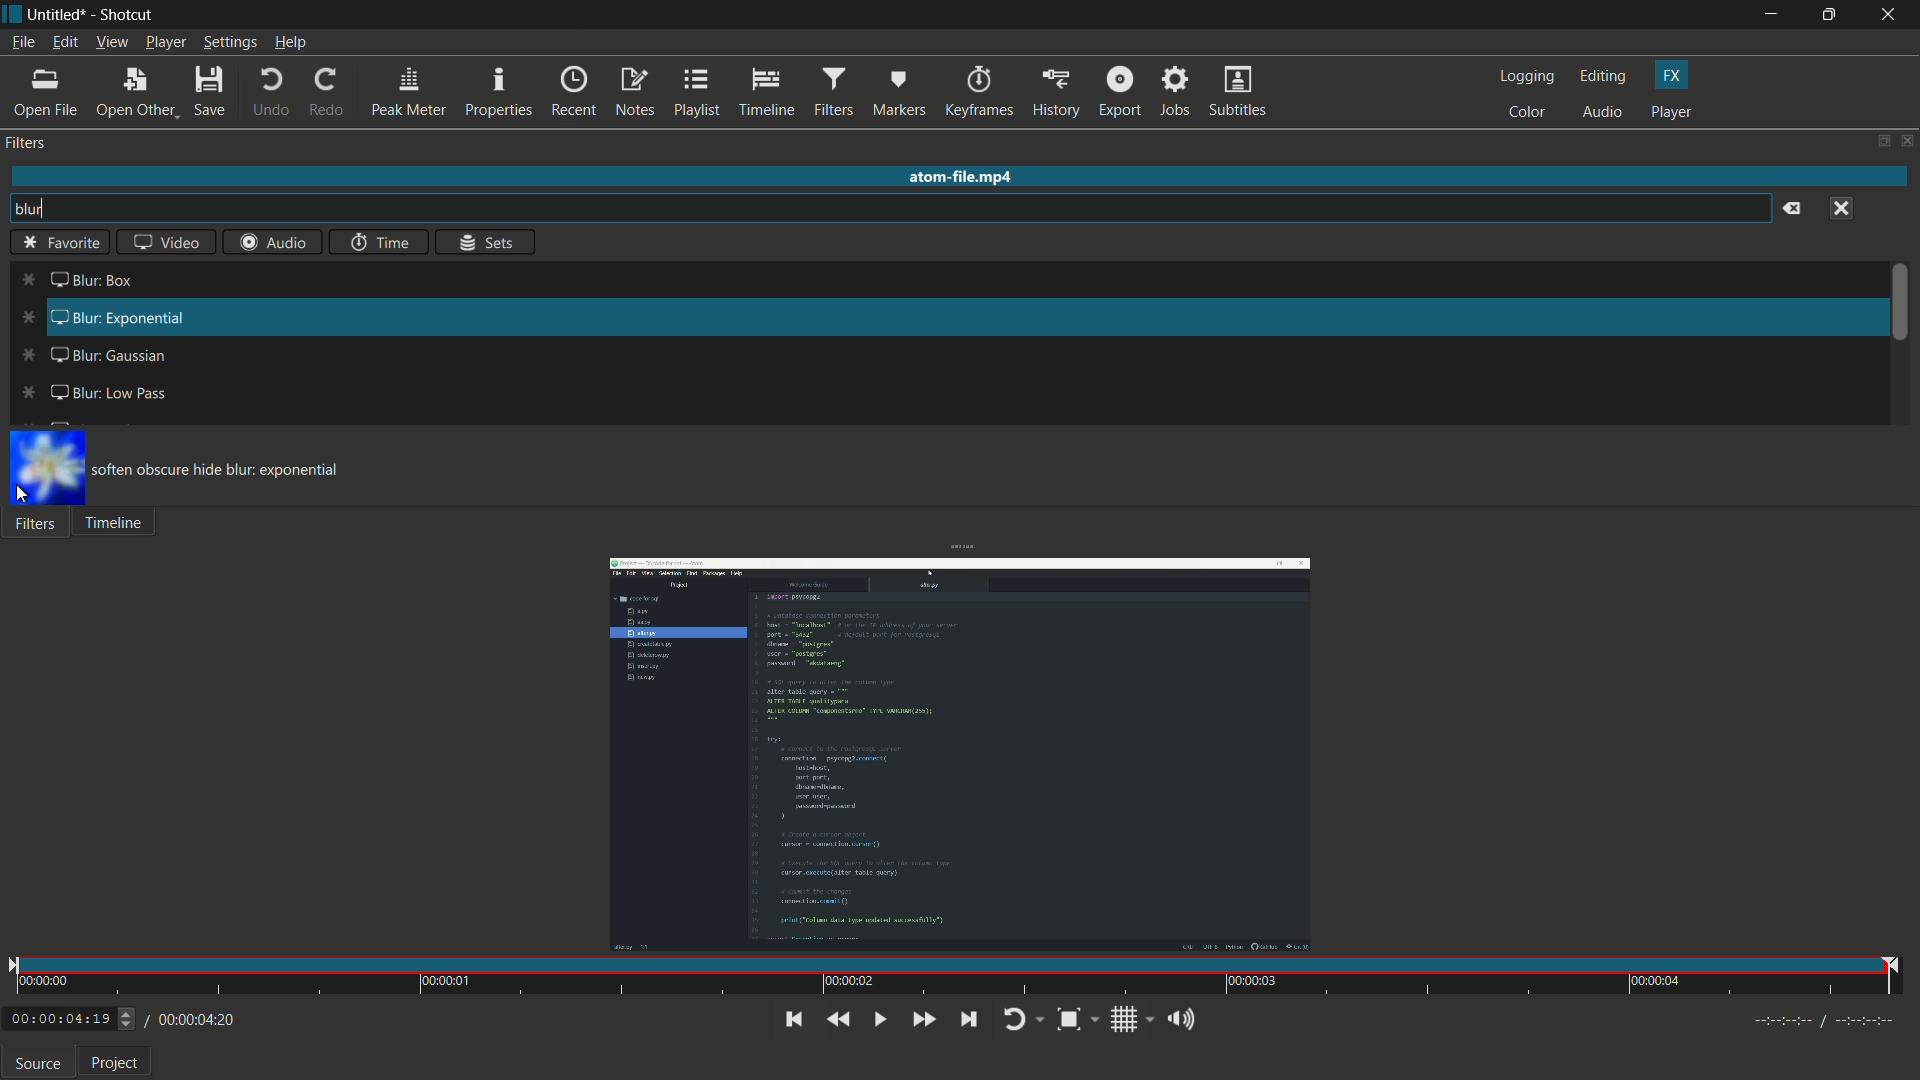 The width and height of the screenshot is (1920, 1080). Describe the element at coordinates (1672, 111) in the screenshot. I see `player` at that location.